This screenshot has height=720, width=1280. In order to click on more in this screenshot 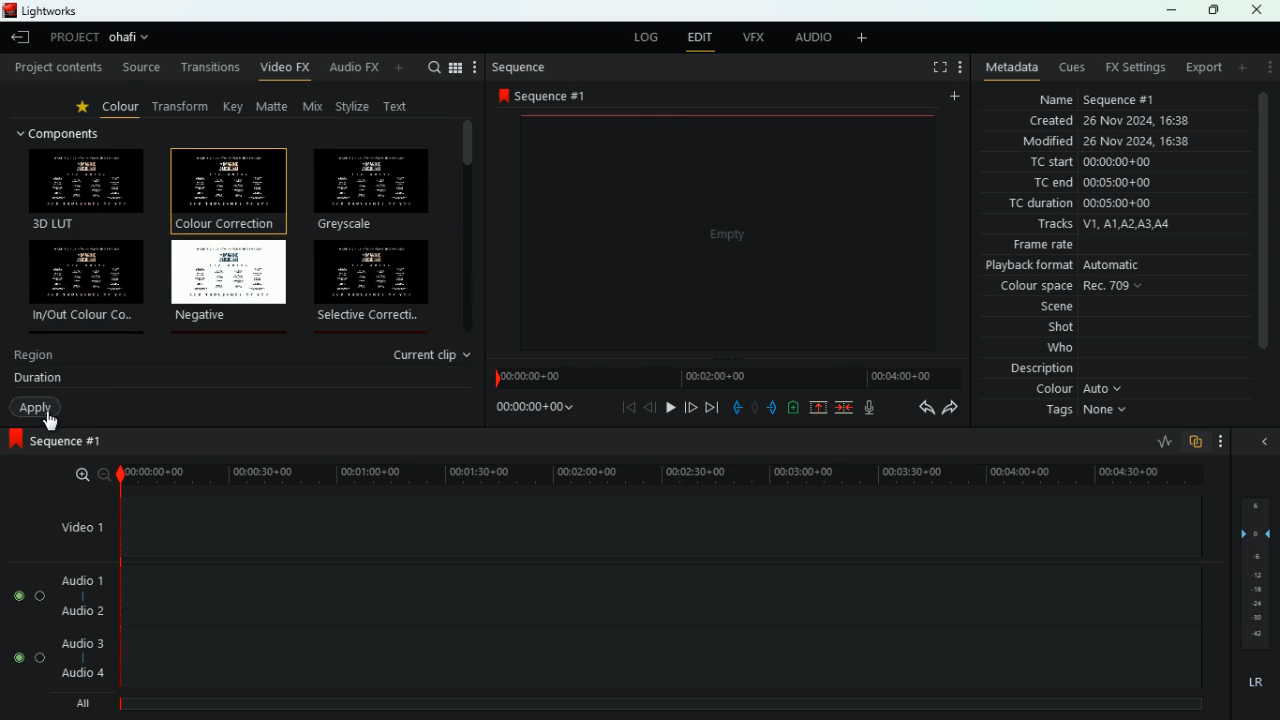, I will do `click(1220, 440)`.